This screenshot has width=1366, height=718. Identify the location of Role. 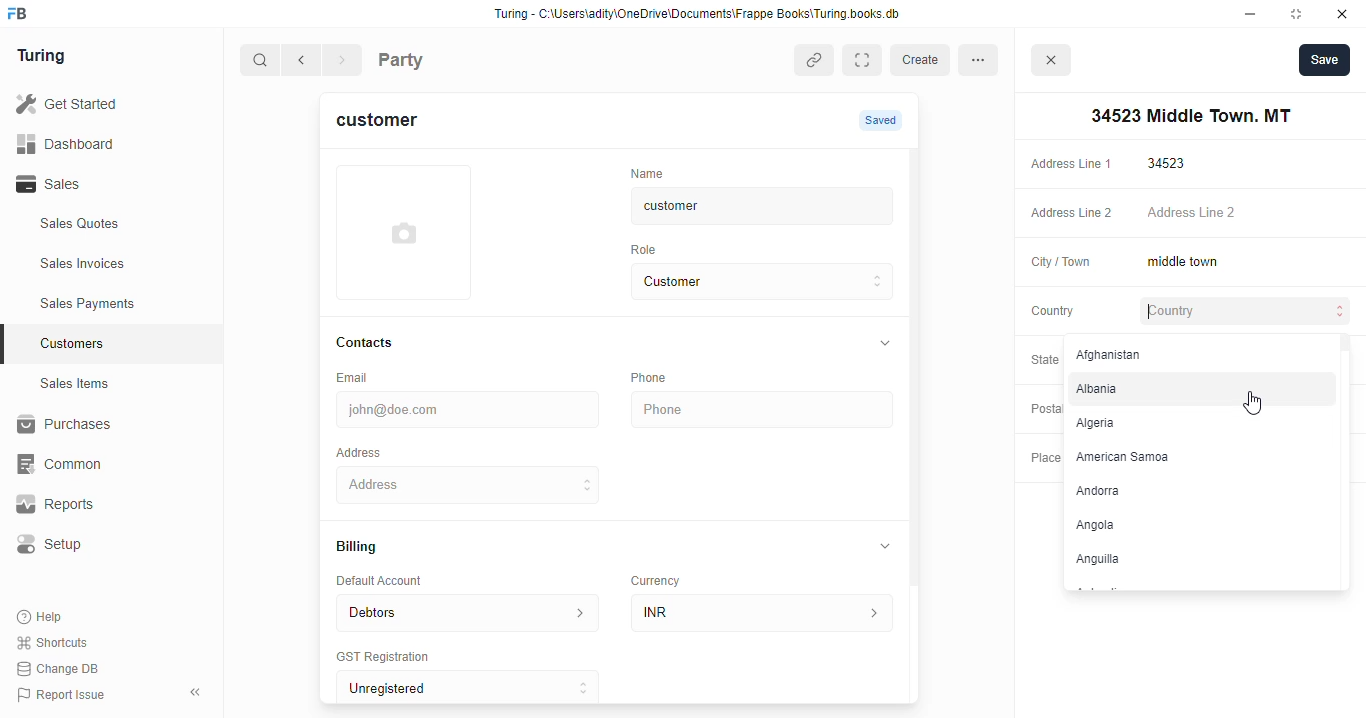
(650, 249).